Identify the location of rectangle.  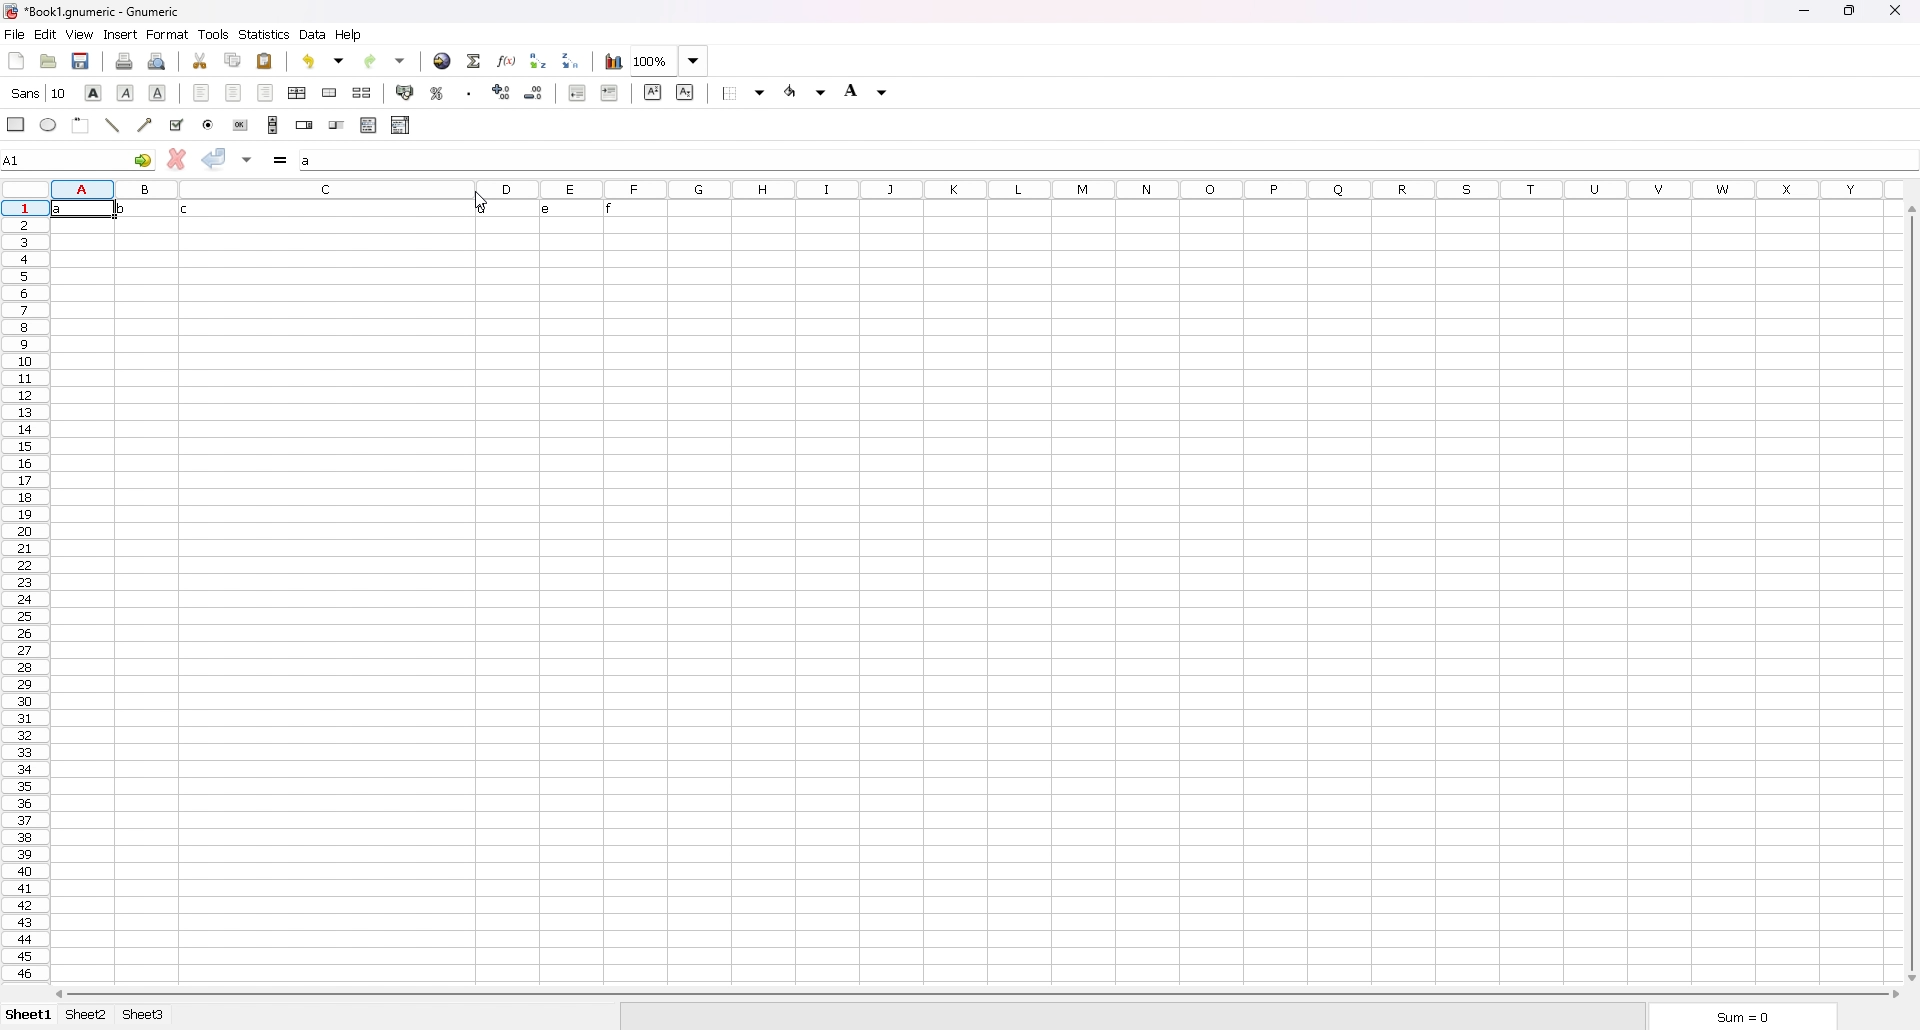
(16, 123).